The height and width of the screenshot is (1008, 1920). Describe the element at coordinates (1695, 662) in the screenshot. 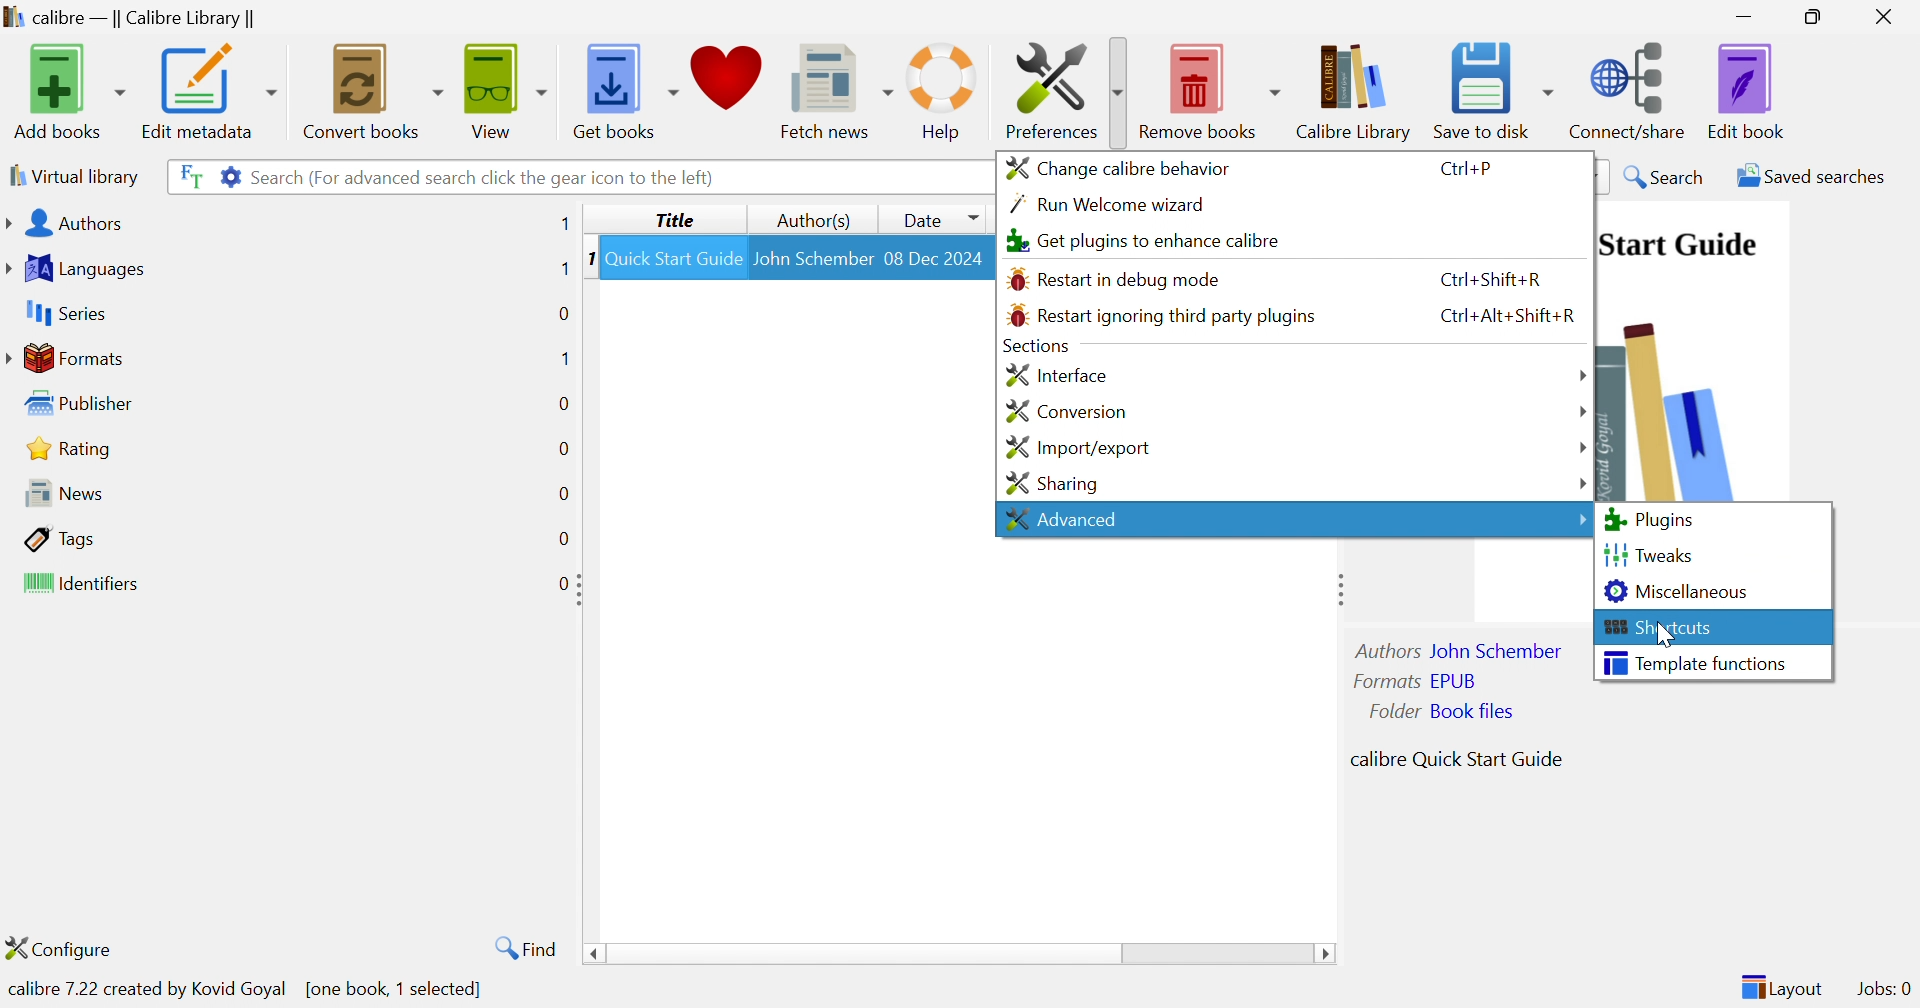

I see `Template functions` at that location.